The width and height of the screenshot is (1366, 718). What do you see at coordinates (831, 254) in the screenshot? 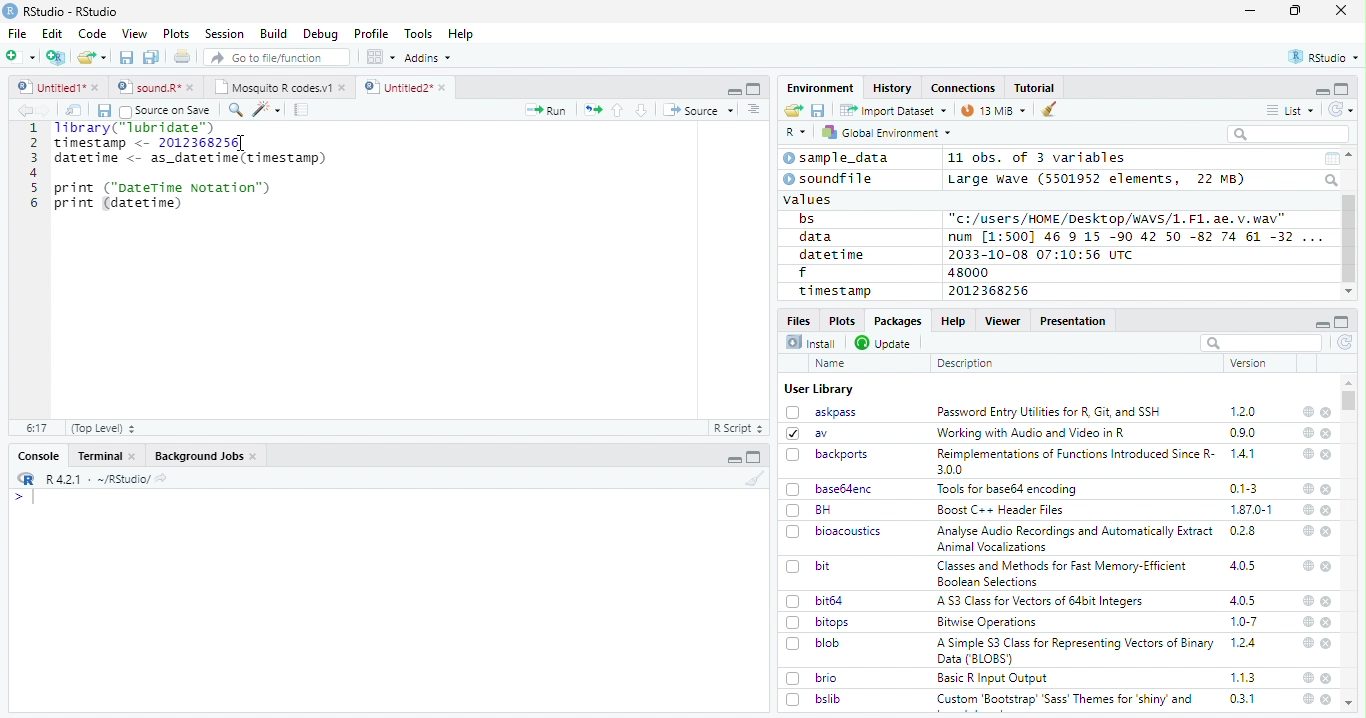
I see `datetime` at bounding box center [831, 254].